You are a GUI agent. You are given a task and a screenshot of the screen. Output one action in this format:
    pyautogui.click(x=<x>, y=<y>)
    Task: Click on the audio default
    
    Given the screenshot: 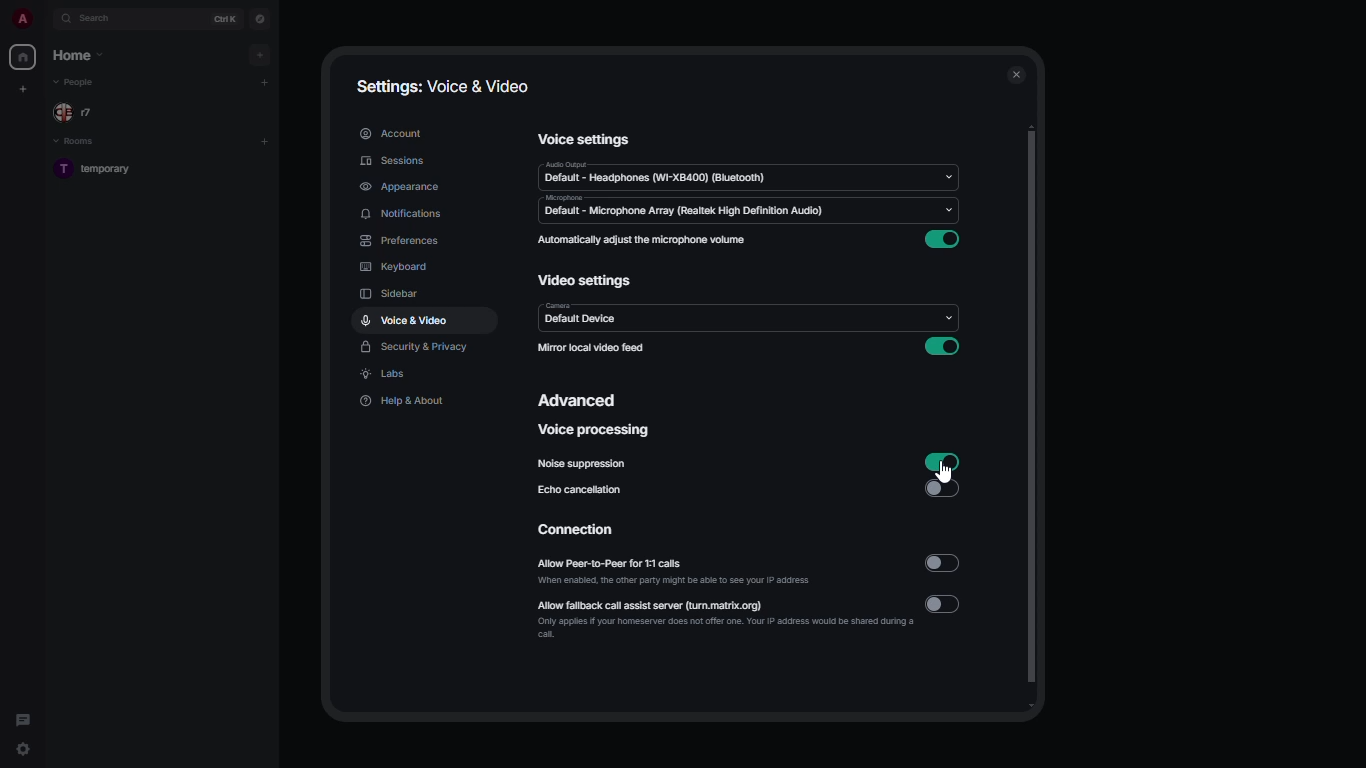 What is the action you would take?
    pyautogui.click(x=659, y=174)
    